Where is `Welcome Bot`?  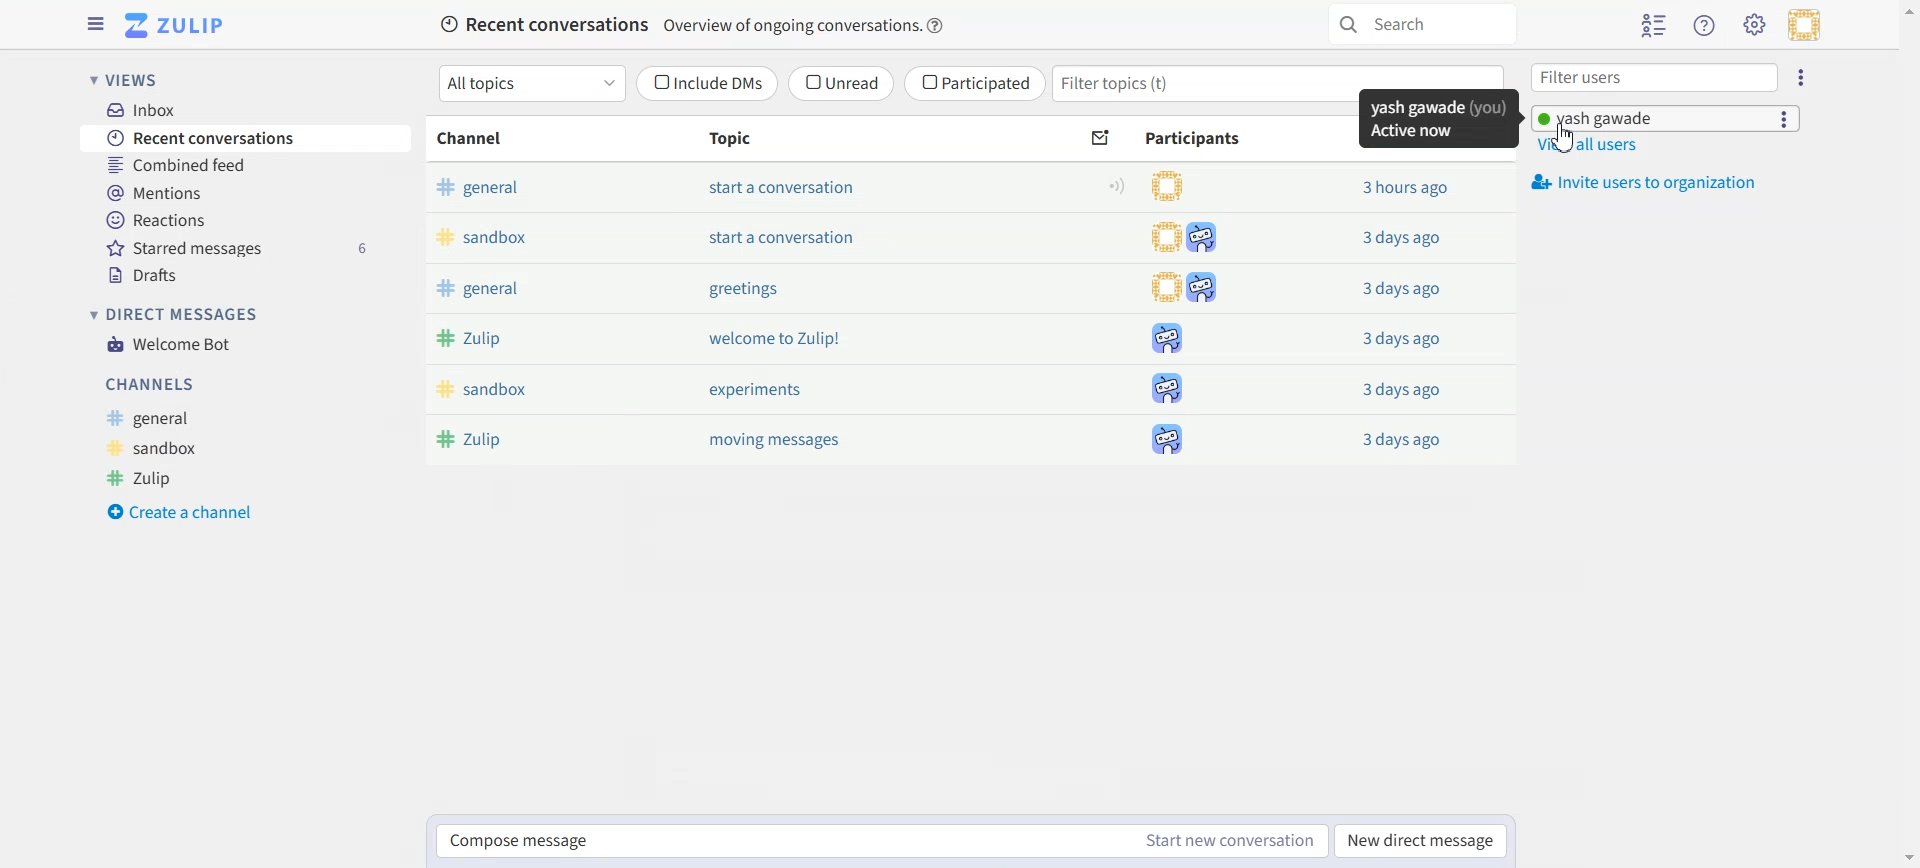
Welcome Bot is located at coordinates (169, 344).